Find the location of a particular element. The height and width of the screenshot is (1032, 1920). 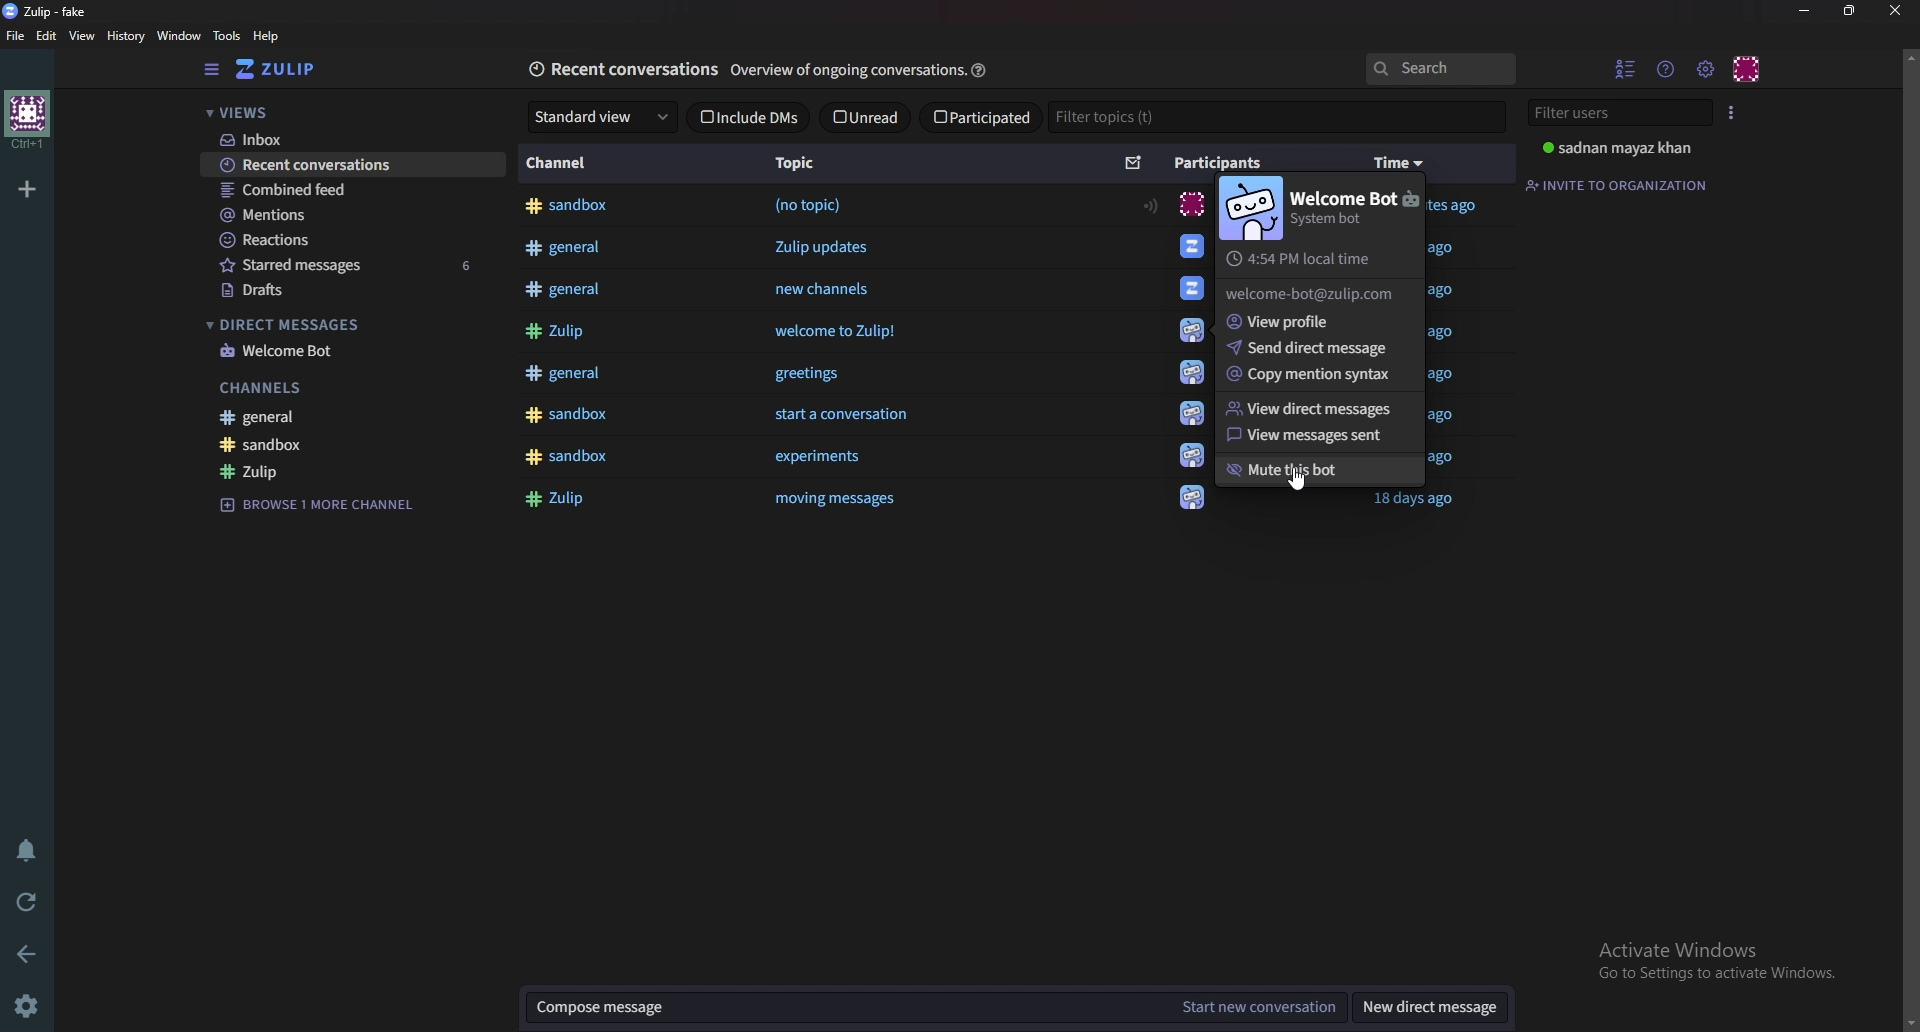

Starred messages is located at coordinates (359, 265).